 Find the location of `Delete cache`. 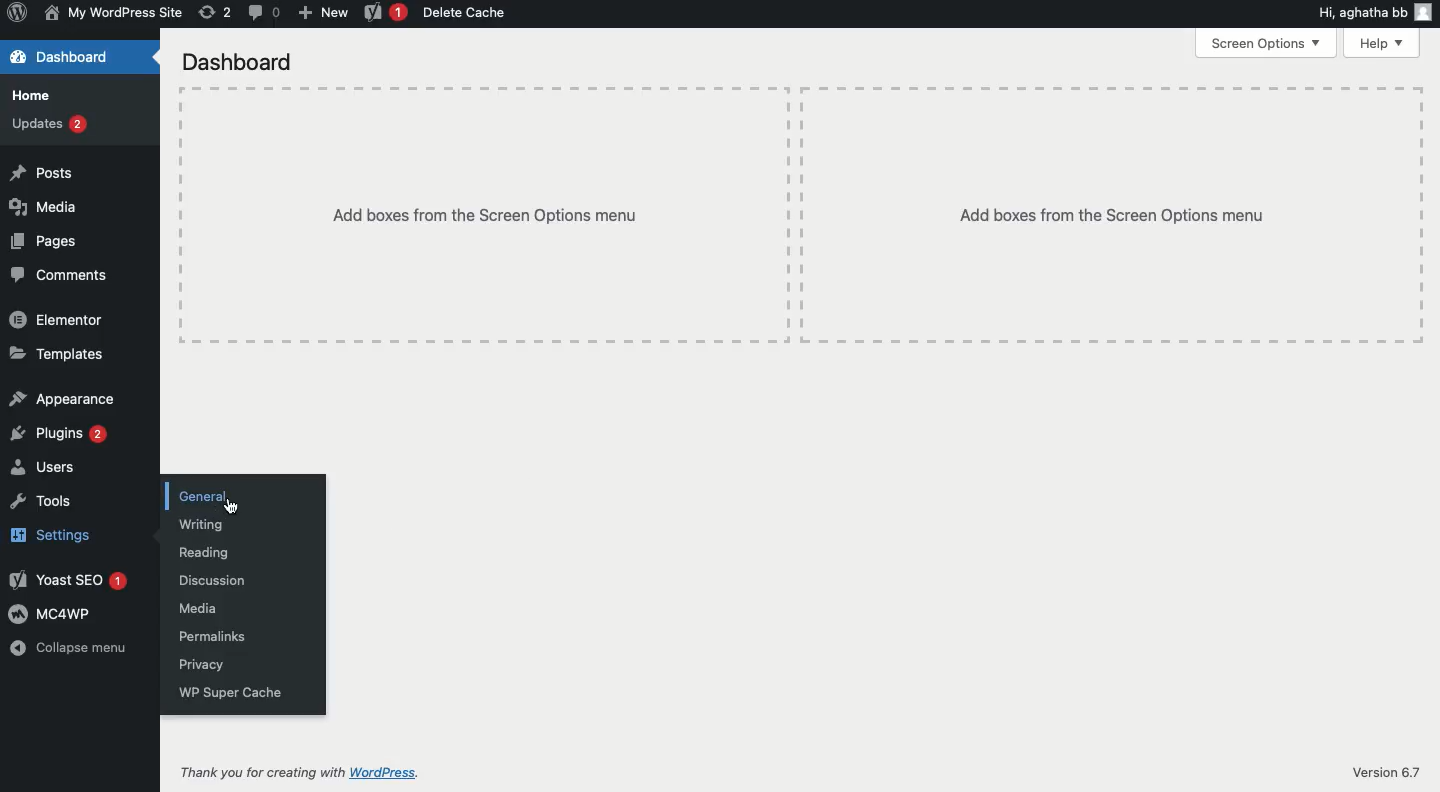

Delete cache is located at coordinates (465, 12).